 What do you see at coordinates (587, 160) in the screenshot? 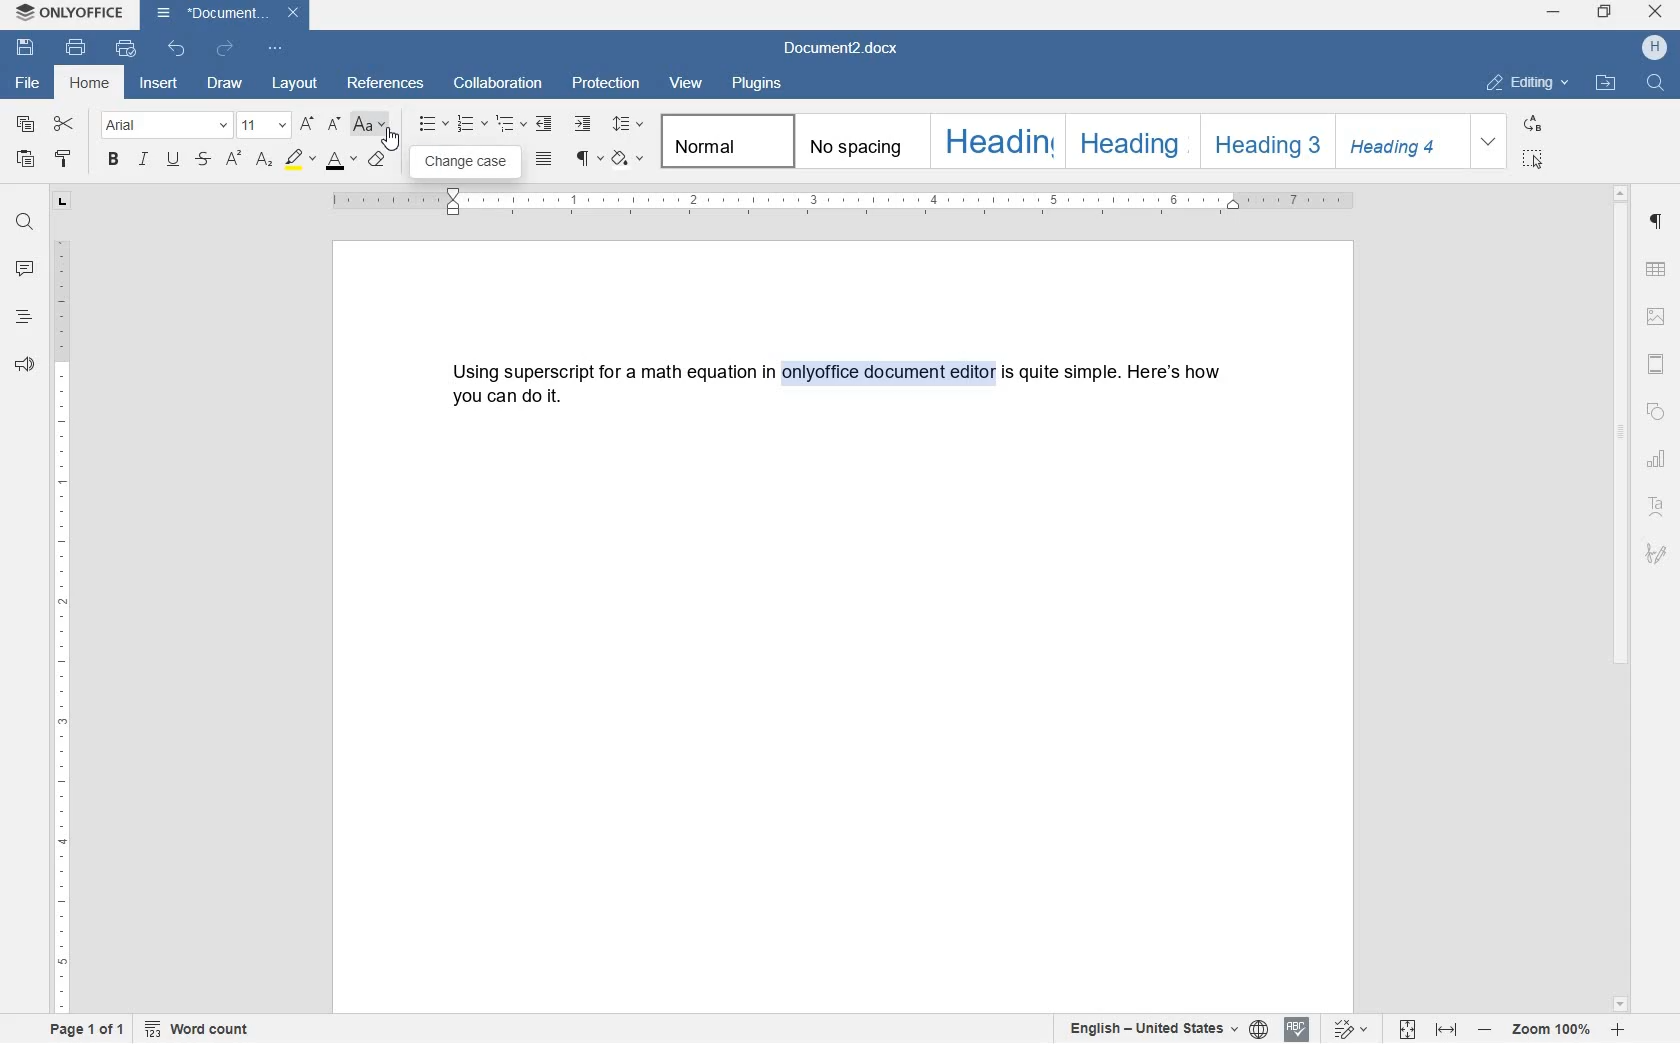
I see `non printing characters` at bounding box center [587, 160].